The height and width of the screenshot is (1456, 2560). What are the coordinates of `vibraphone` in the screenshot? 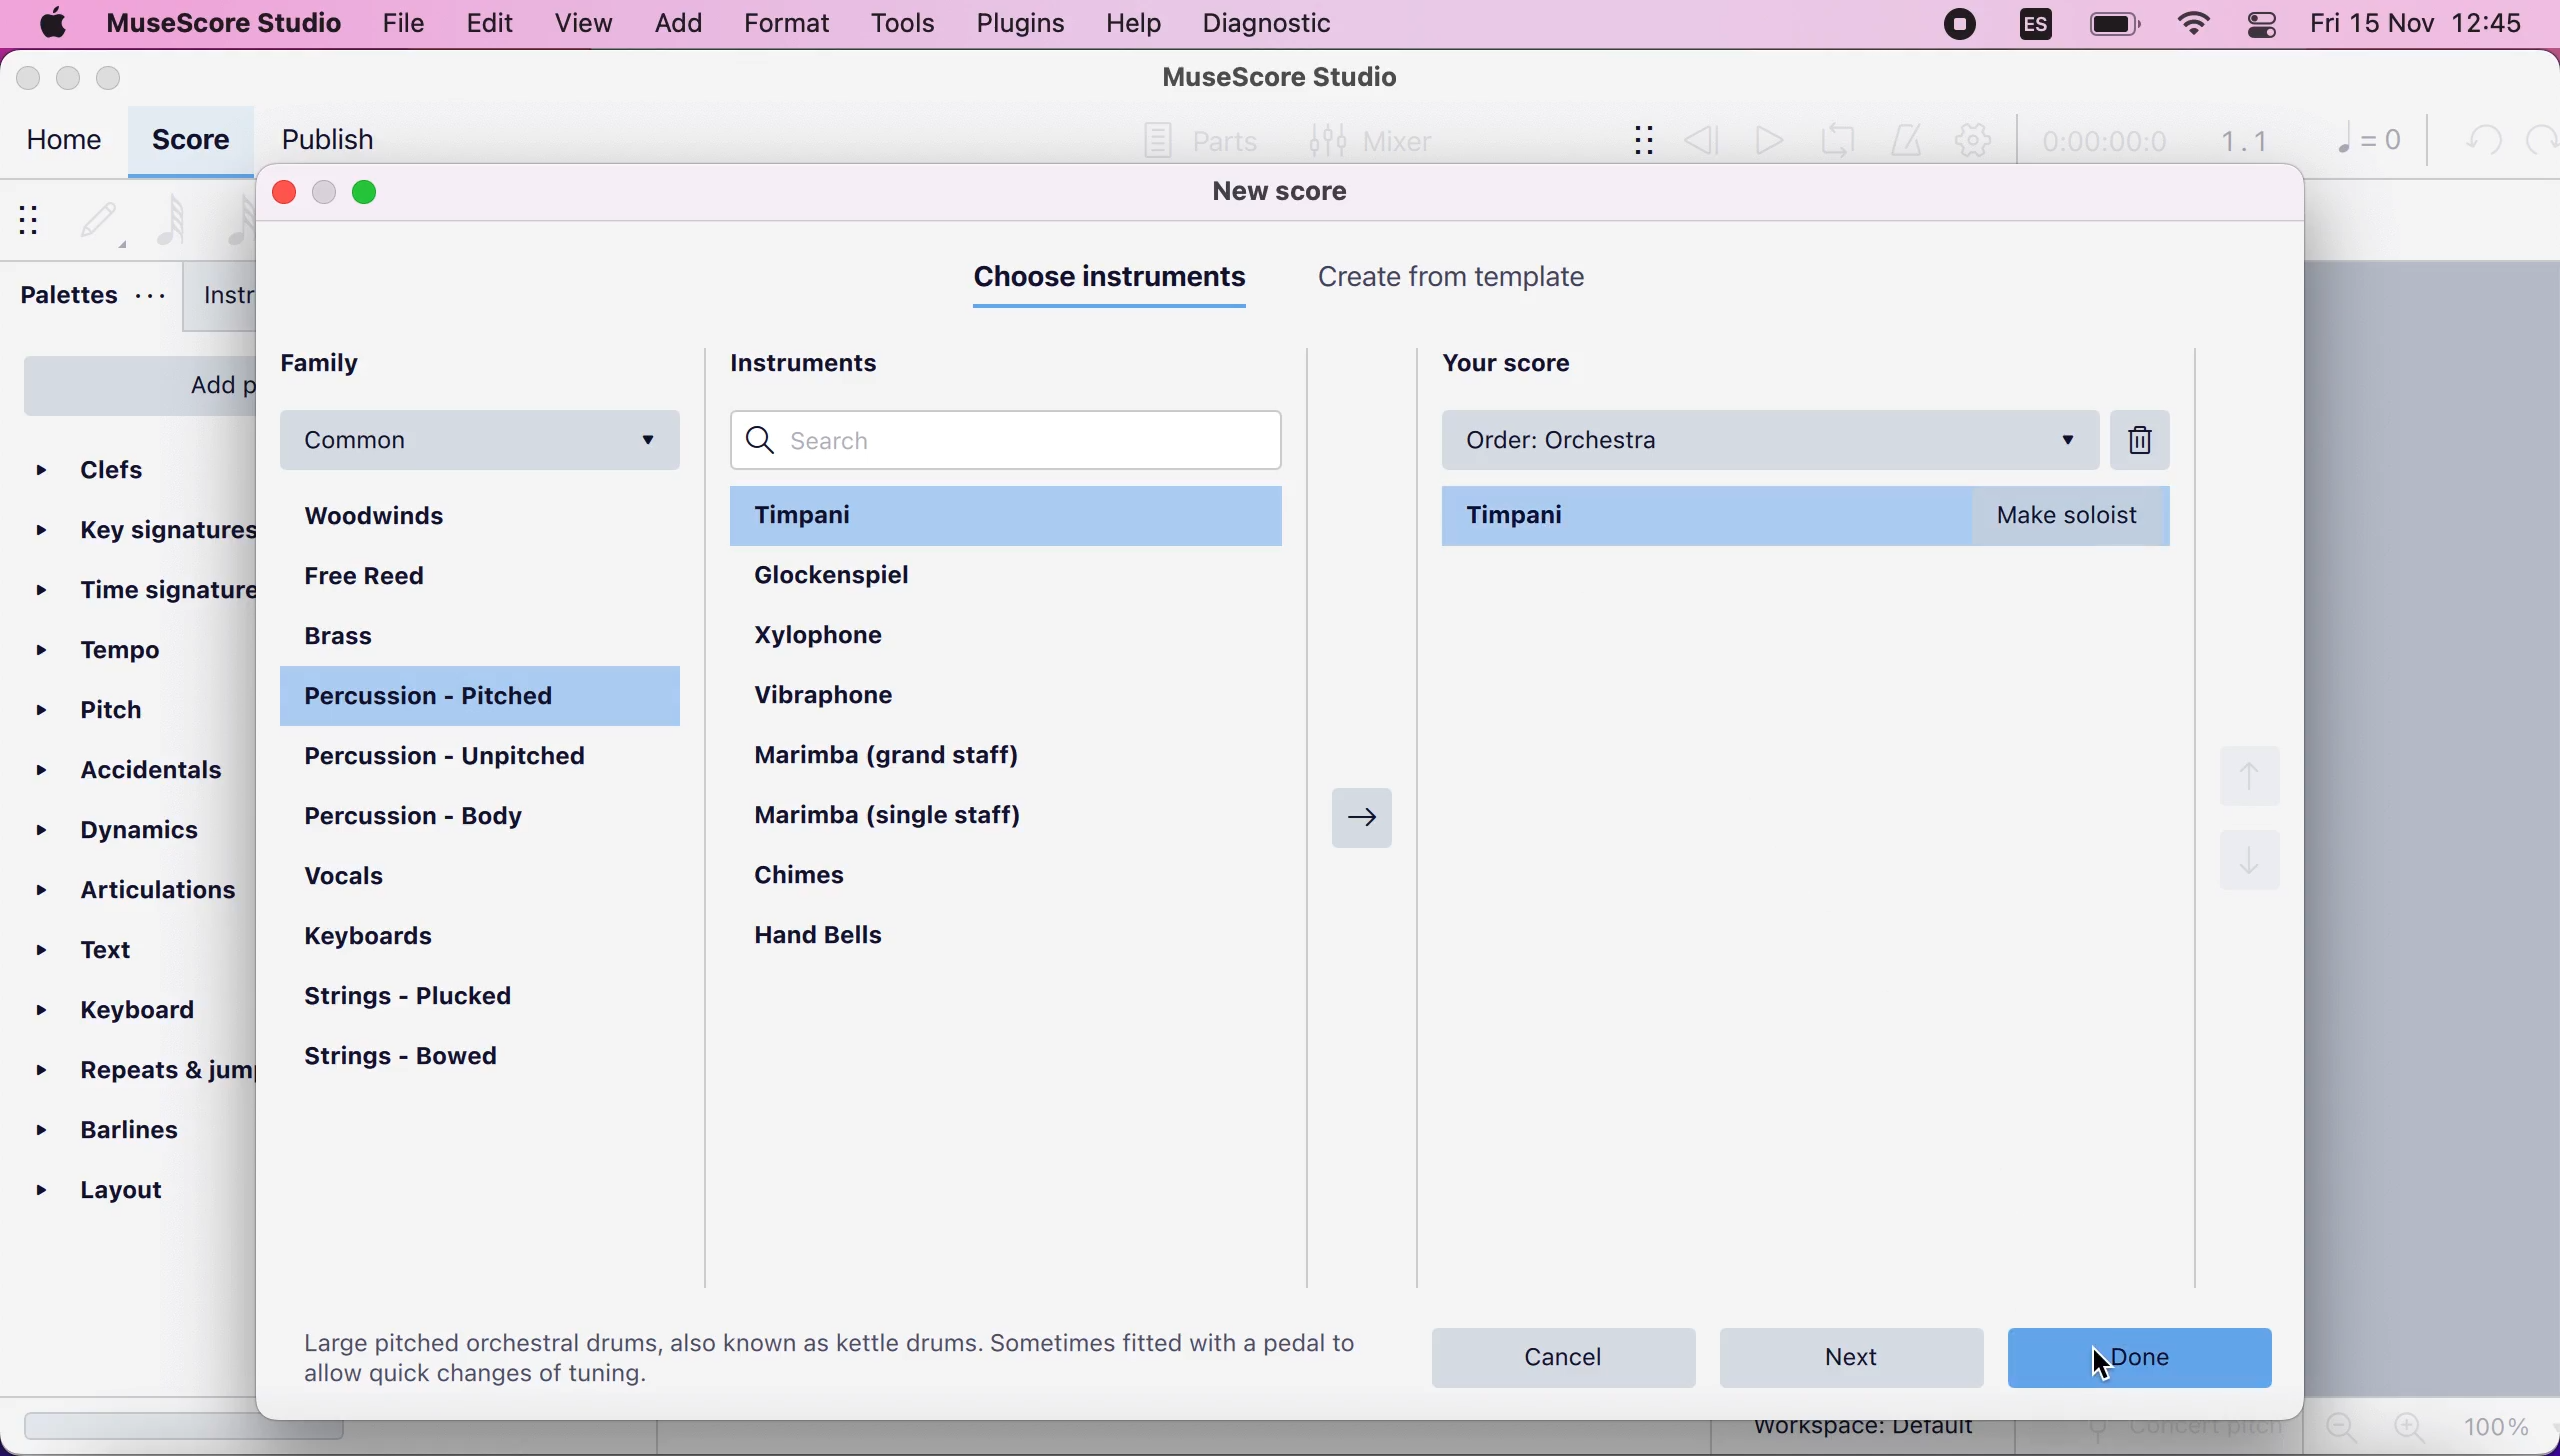 It's located at (861, 699).